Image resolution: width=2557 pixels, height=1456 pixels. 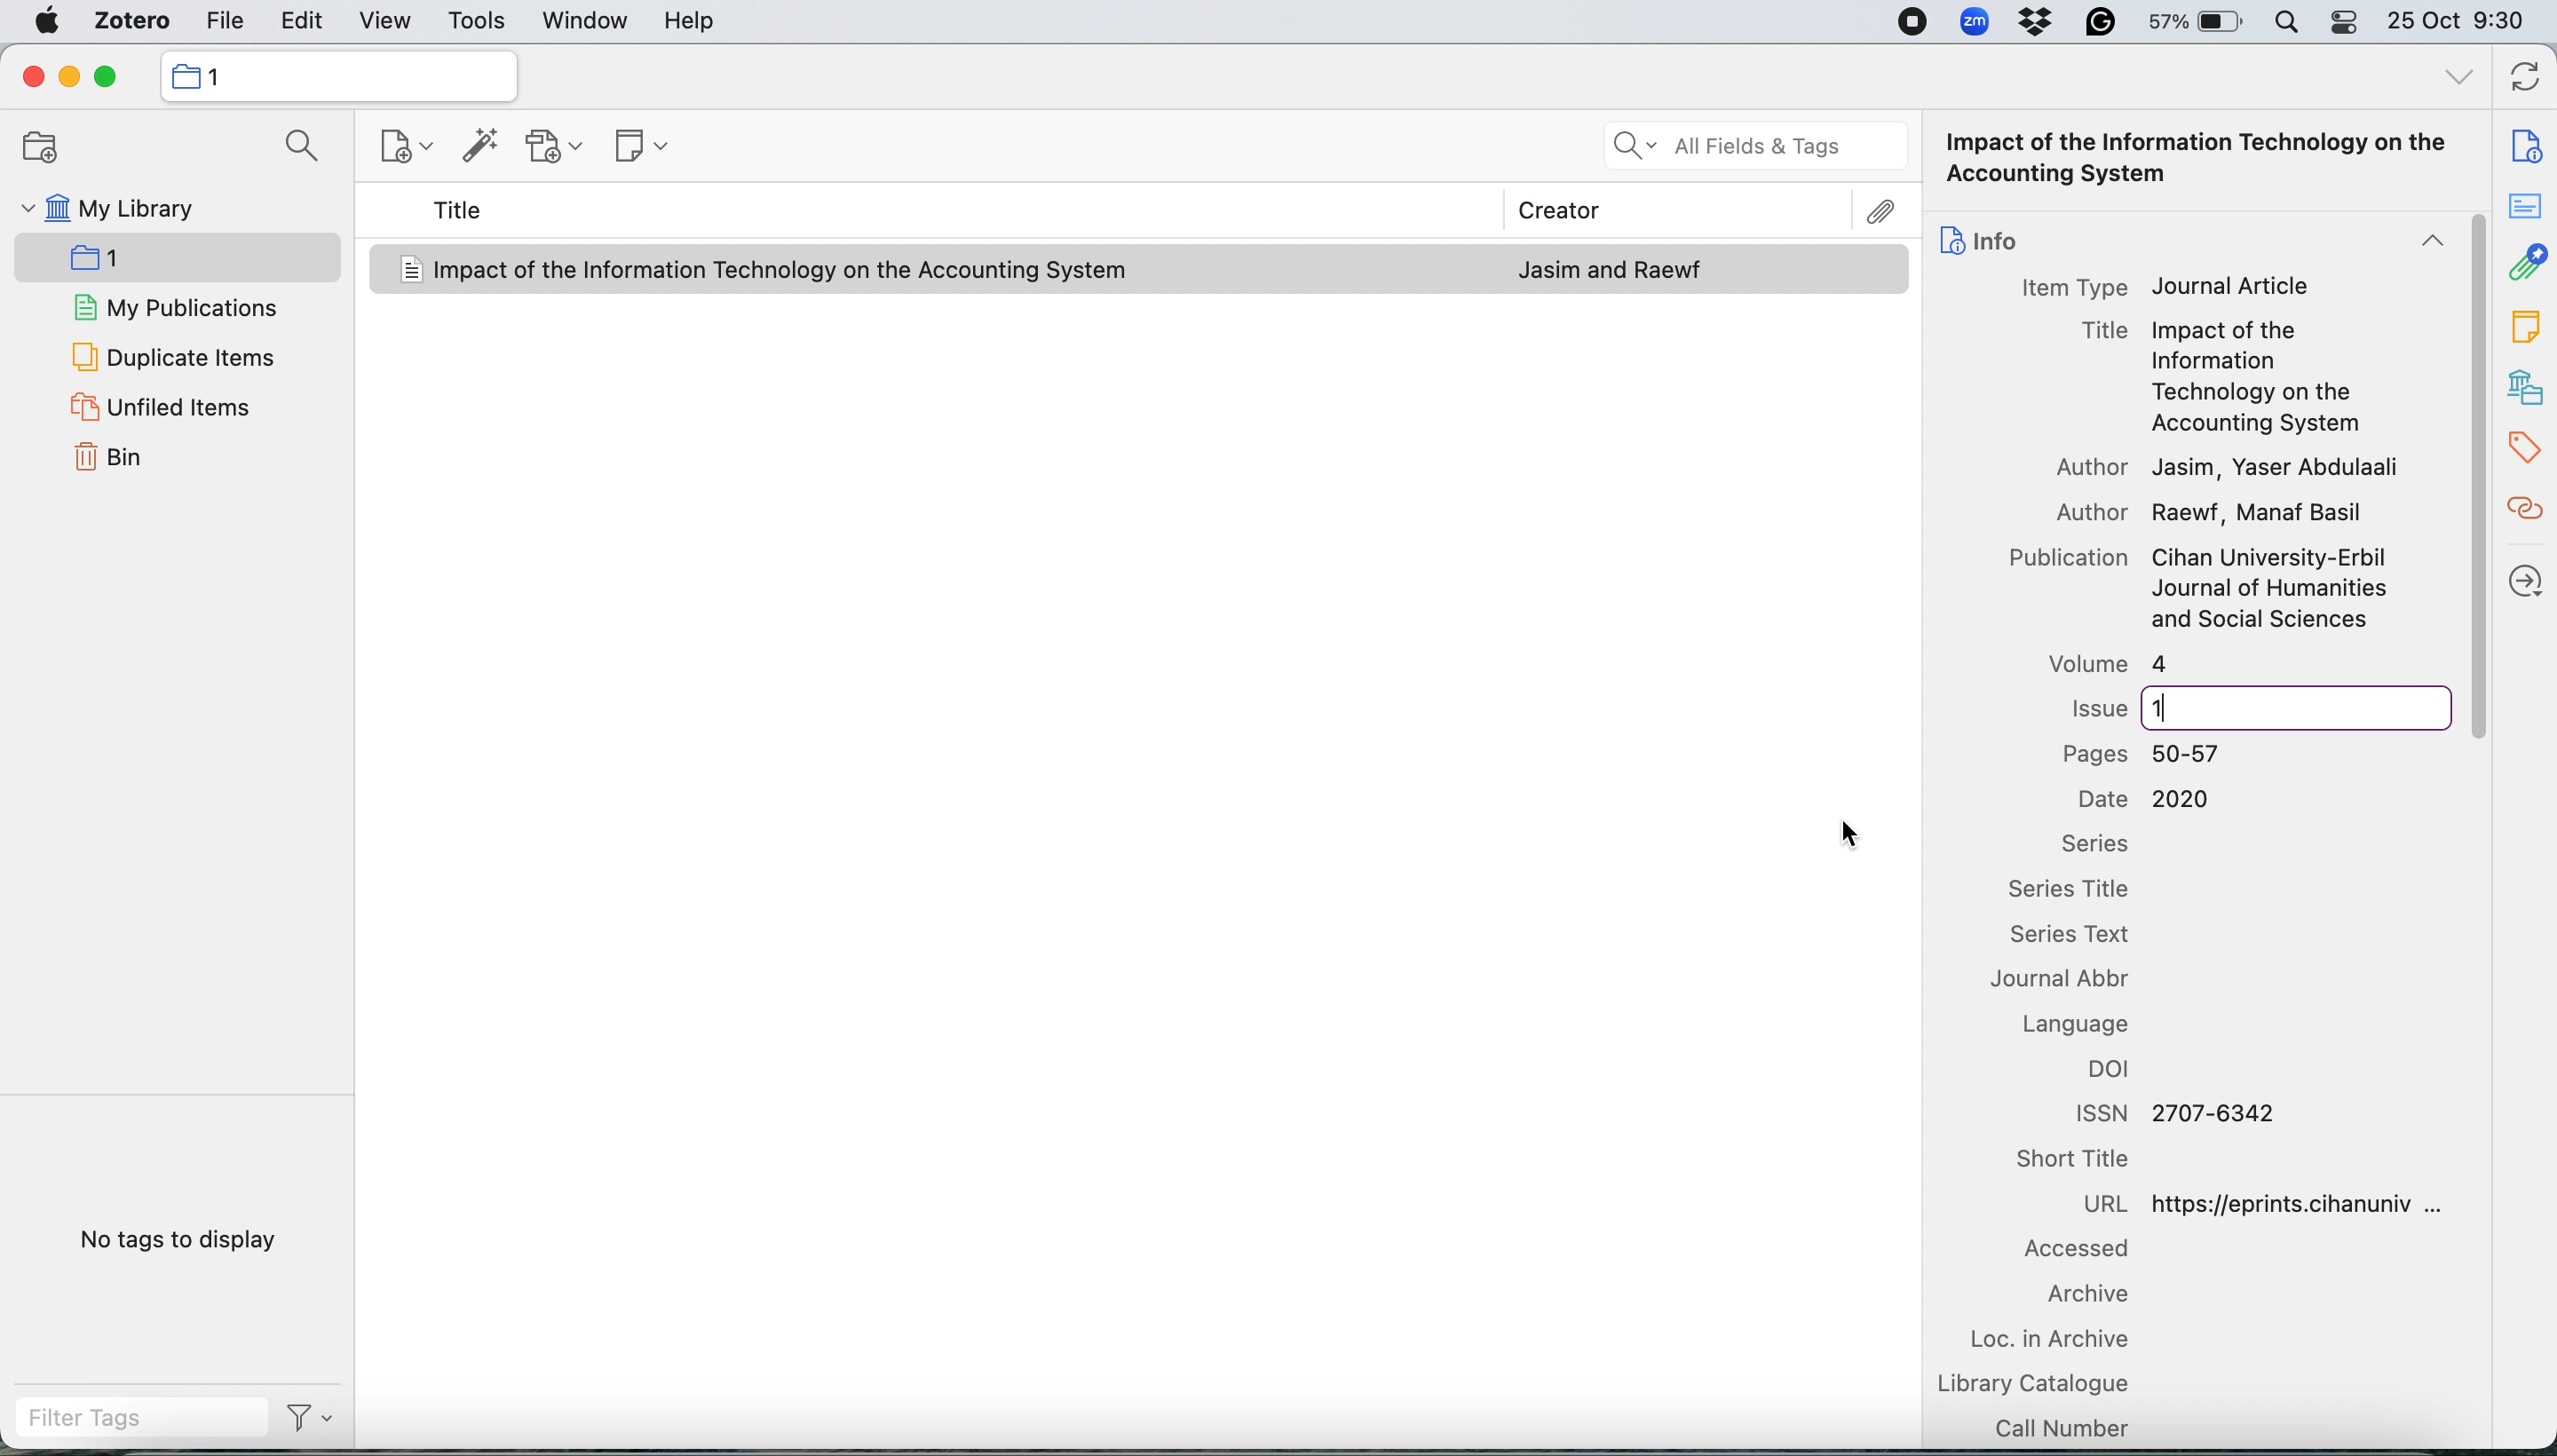 What do you see at coordinates (2077, 1297) in the screenshot?
I see `archive` at bounding box center [2077, 1297].